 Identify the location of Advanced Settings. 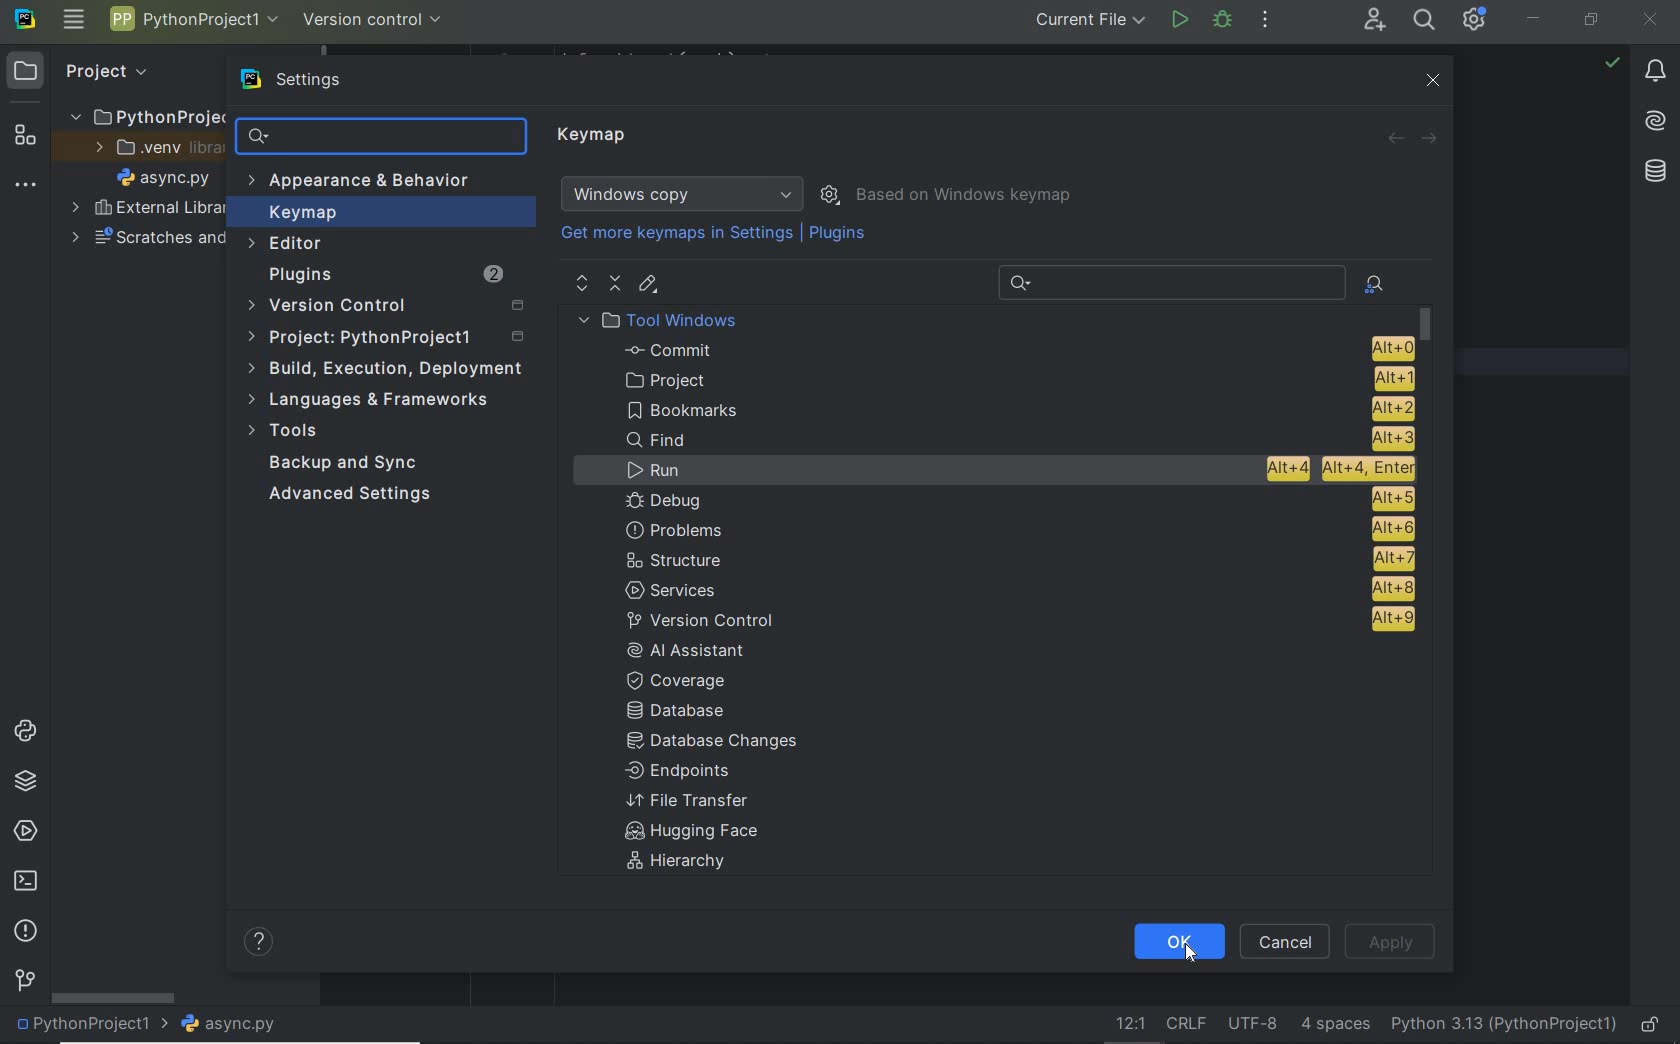
(354, 495).